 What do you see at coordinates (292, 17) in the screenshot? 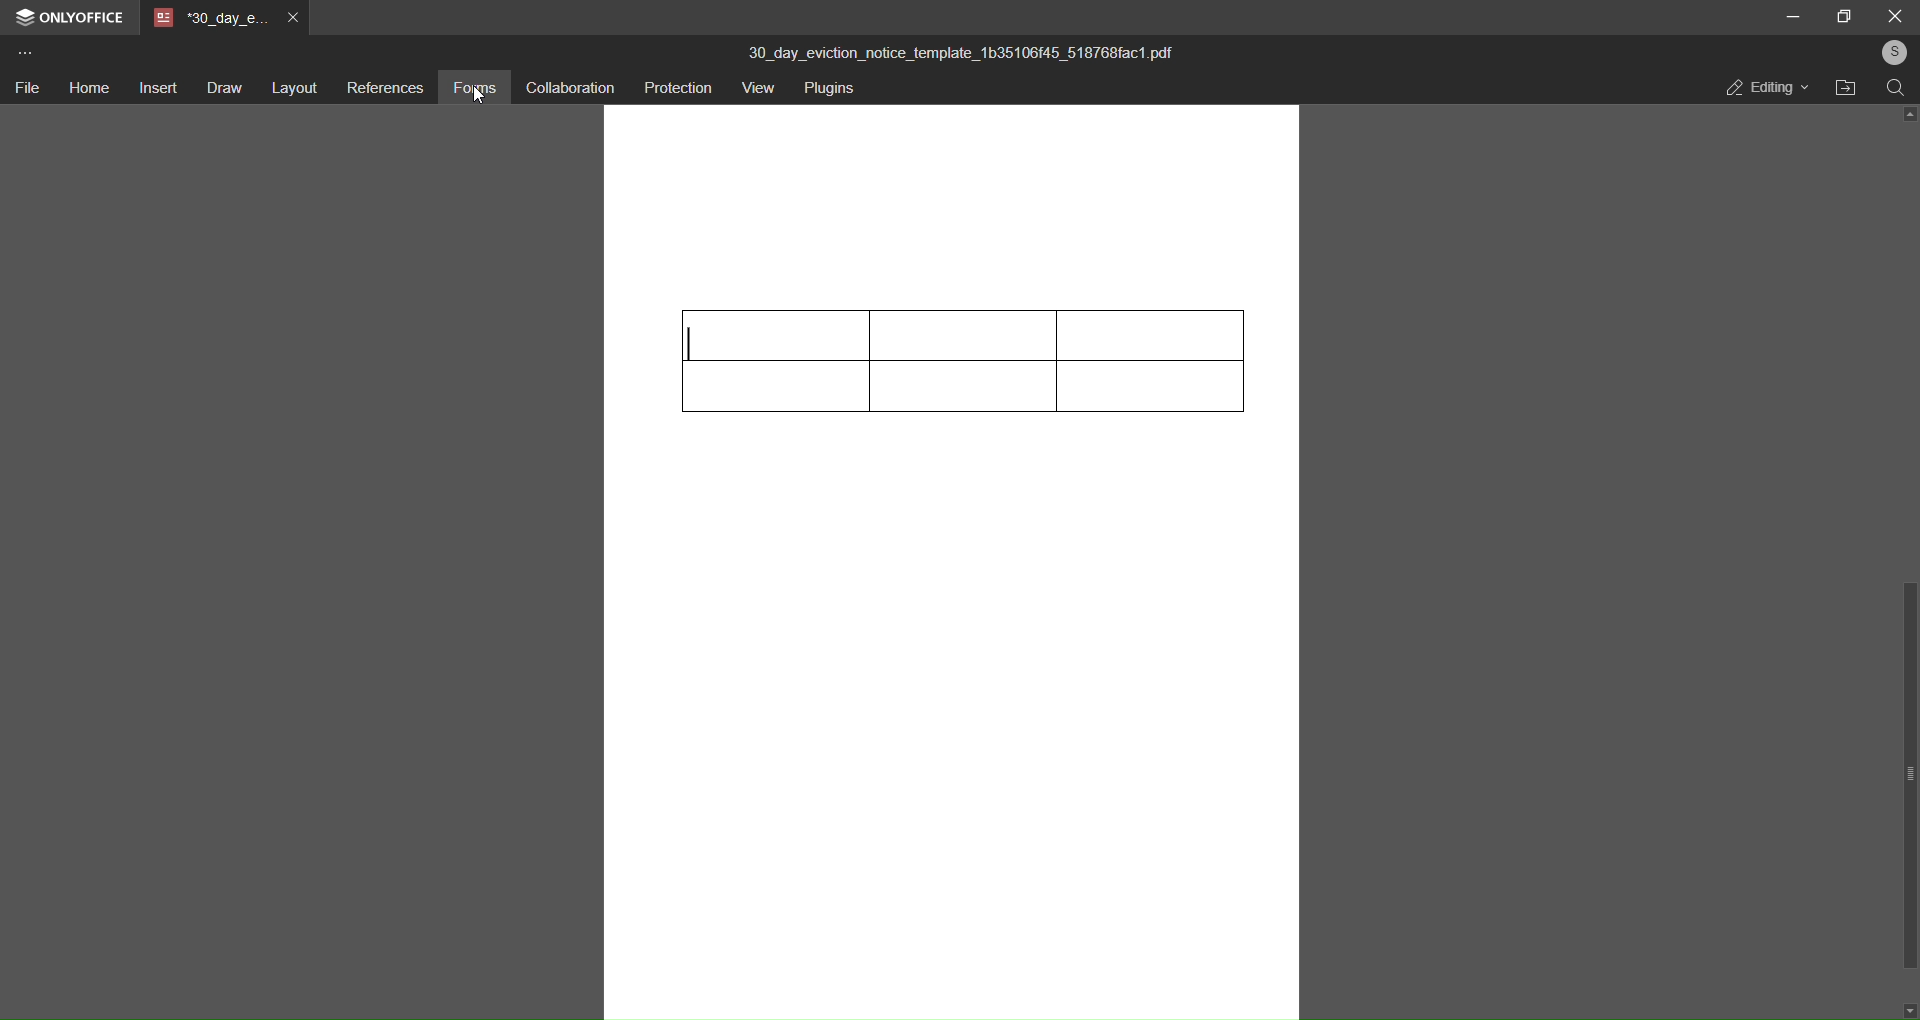
I see `close tab` at bounding box center [292, 17].